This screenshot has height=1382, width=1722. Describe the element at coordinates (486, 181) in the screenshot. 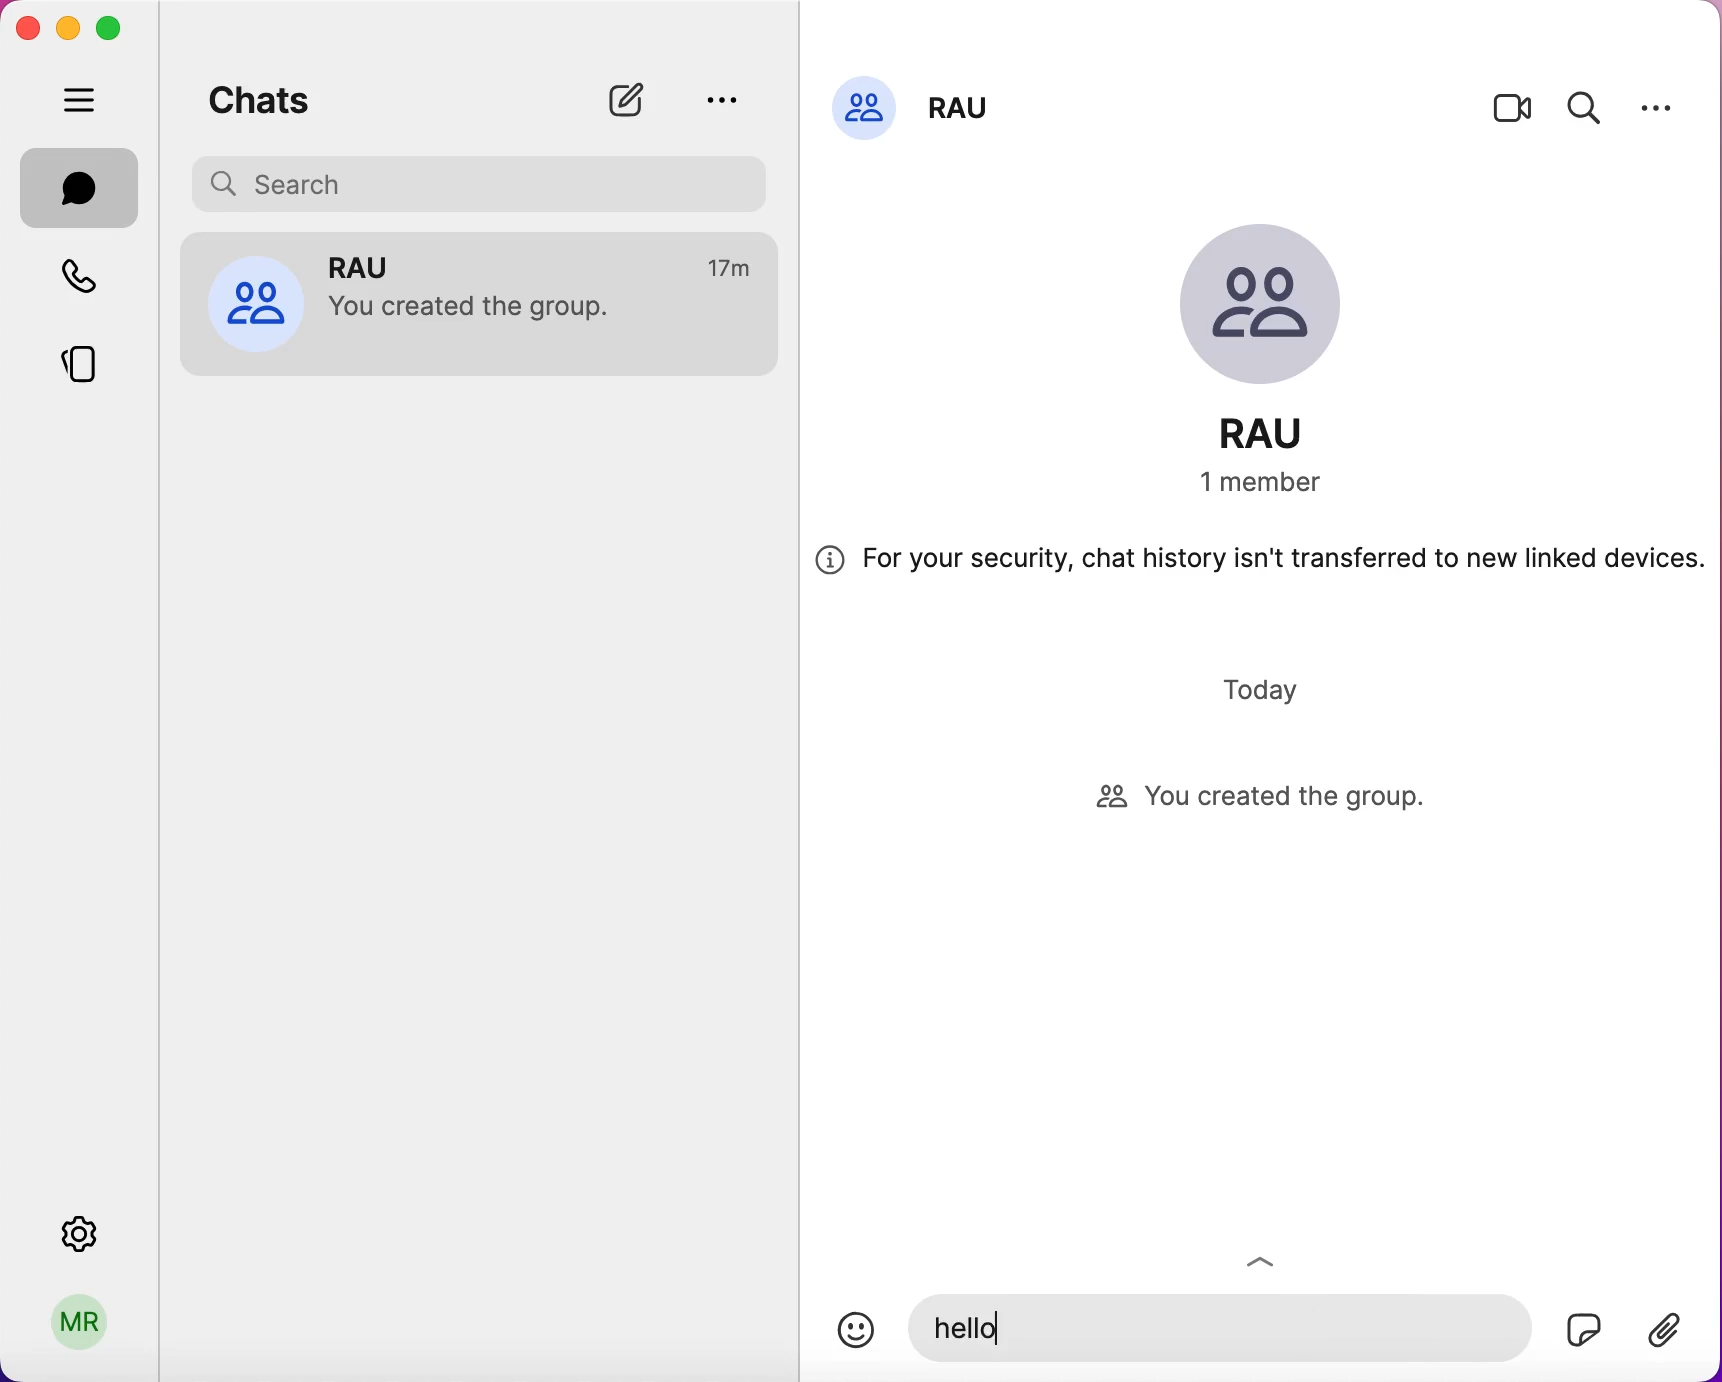

I see `search bar` at that location.